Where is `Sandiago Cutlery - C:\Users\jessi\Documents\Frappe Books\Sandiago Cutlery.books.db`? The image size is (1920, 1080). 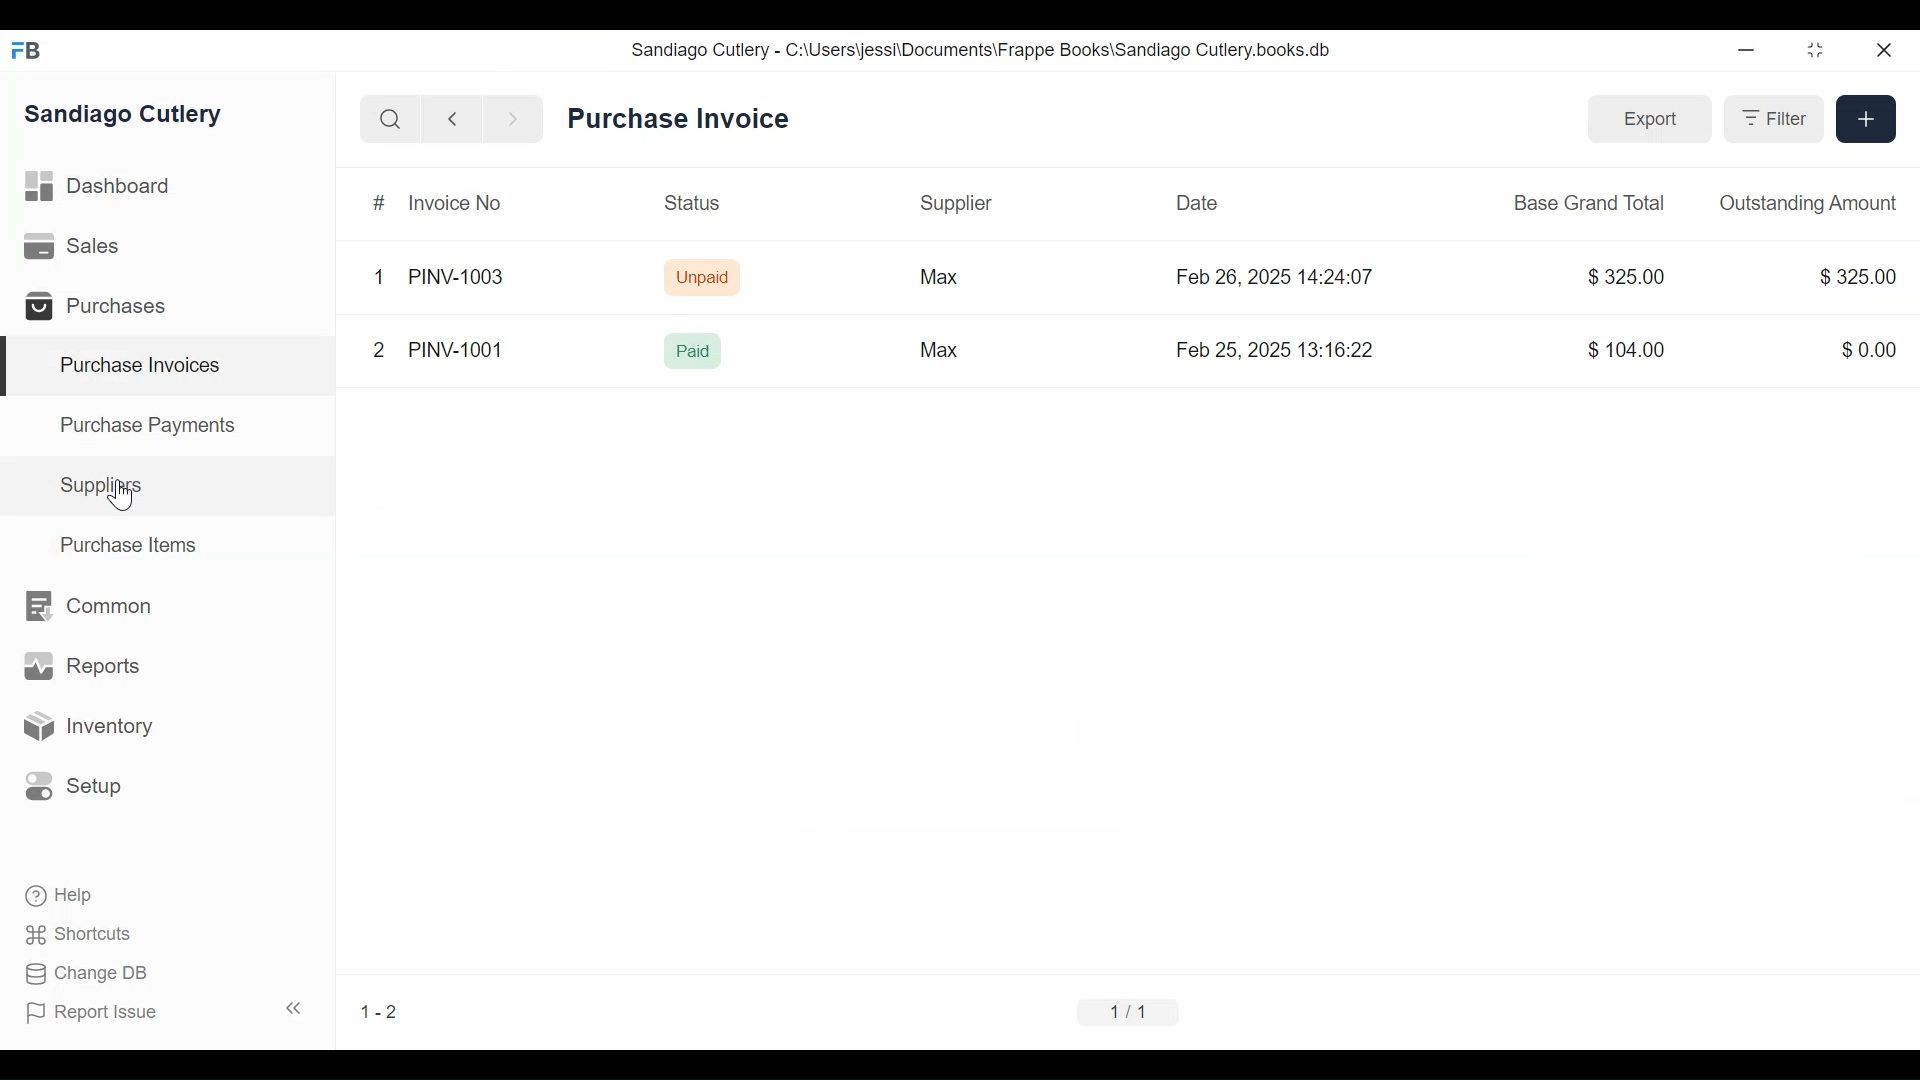 Sandiago Cutlery - C:\Users\jessi\Documents\Frappe Books\Sandiago Cutlery.books.db is located at coordinates (1000, 51).